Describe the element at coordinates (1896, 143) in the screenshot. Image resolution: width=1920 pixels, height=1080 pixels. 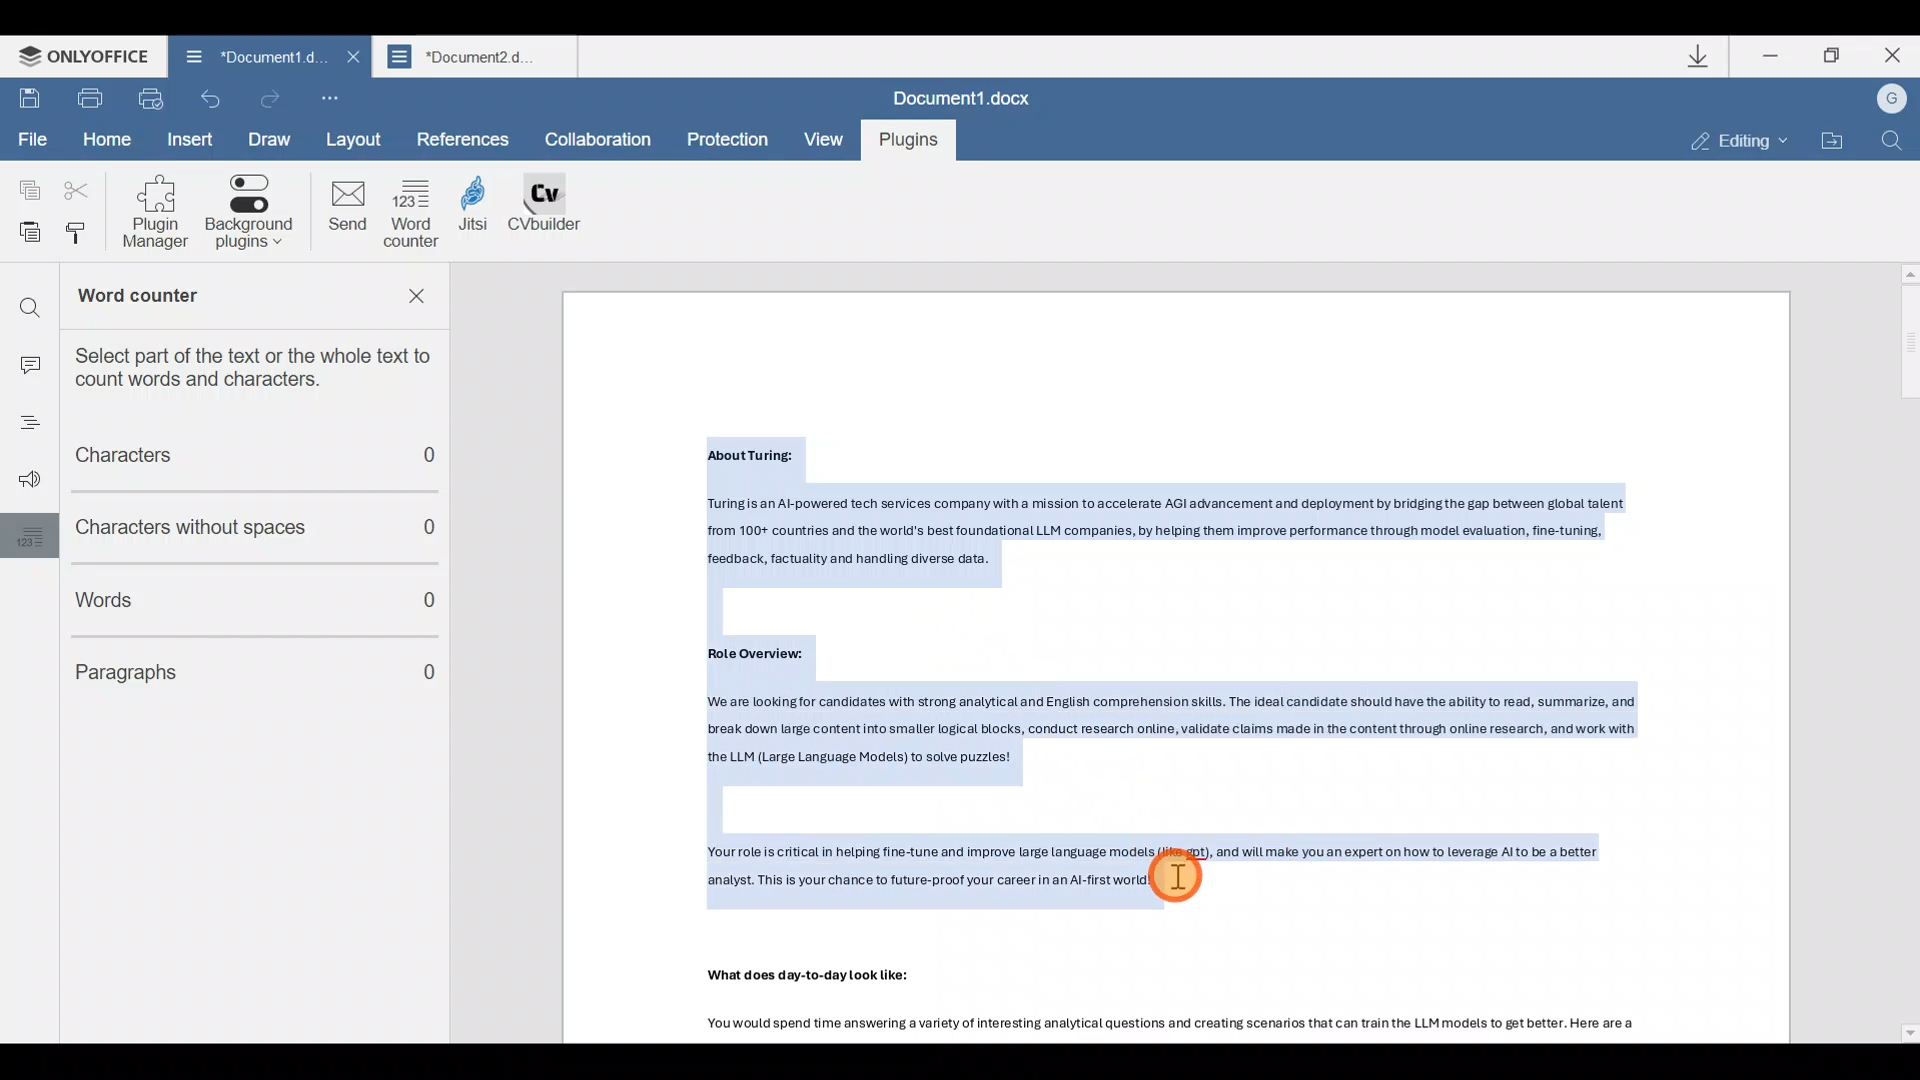
I see `Find` at that location.